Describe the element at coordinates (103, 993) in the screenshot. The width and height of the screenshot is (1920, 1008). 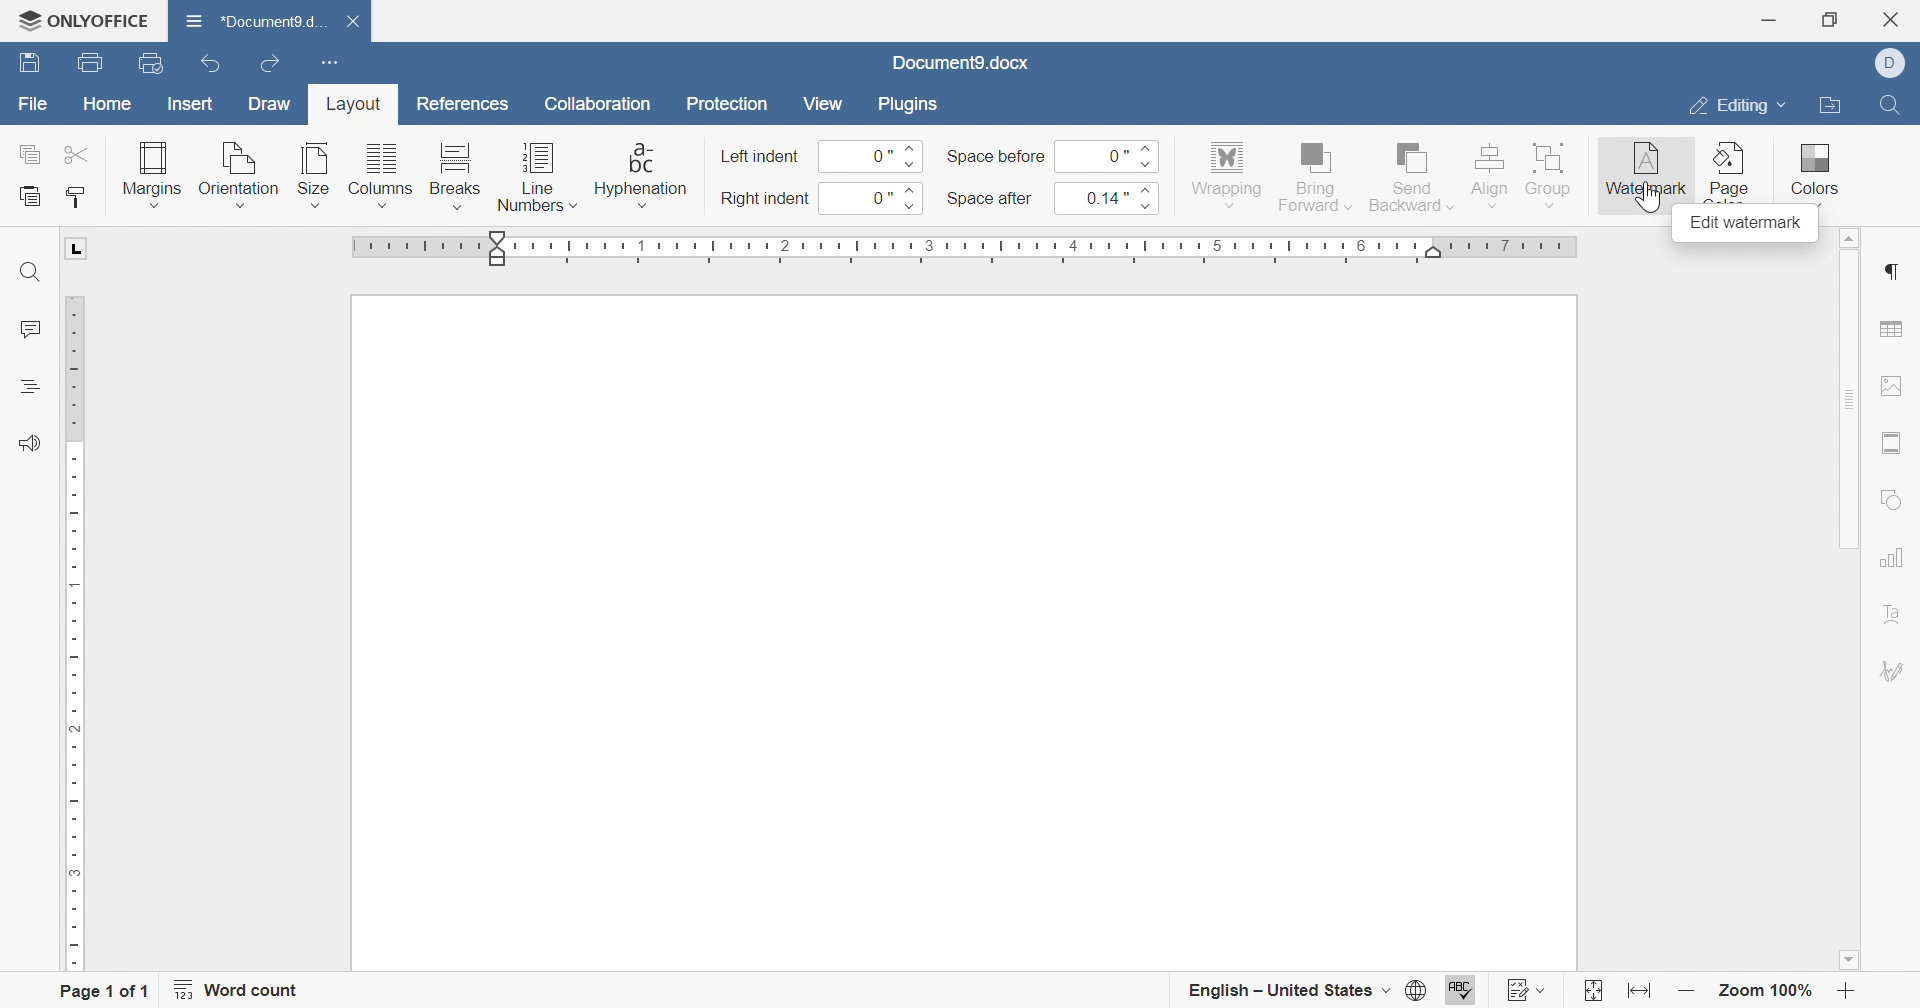
I see `page 1 of 1` at that location.